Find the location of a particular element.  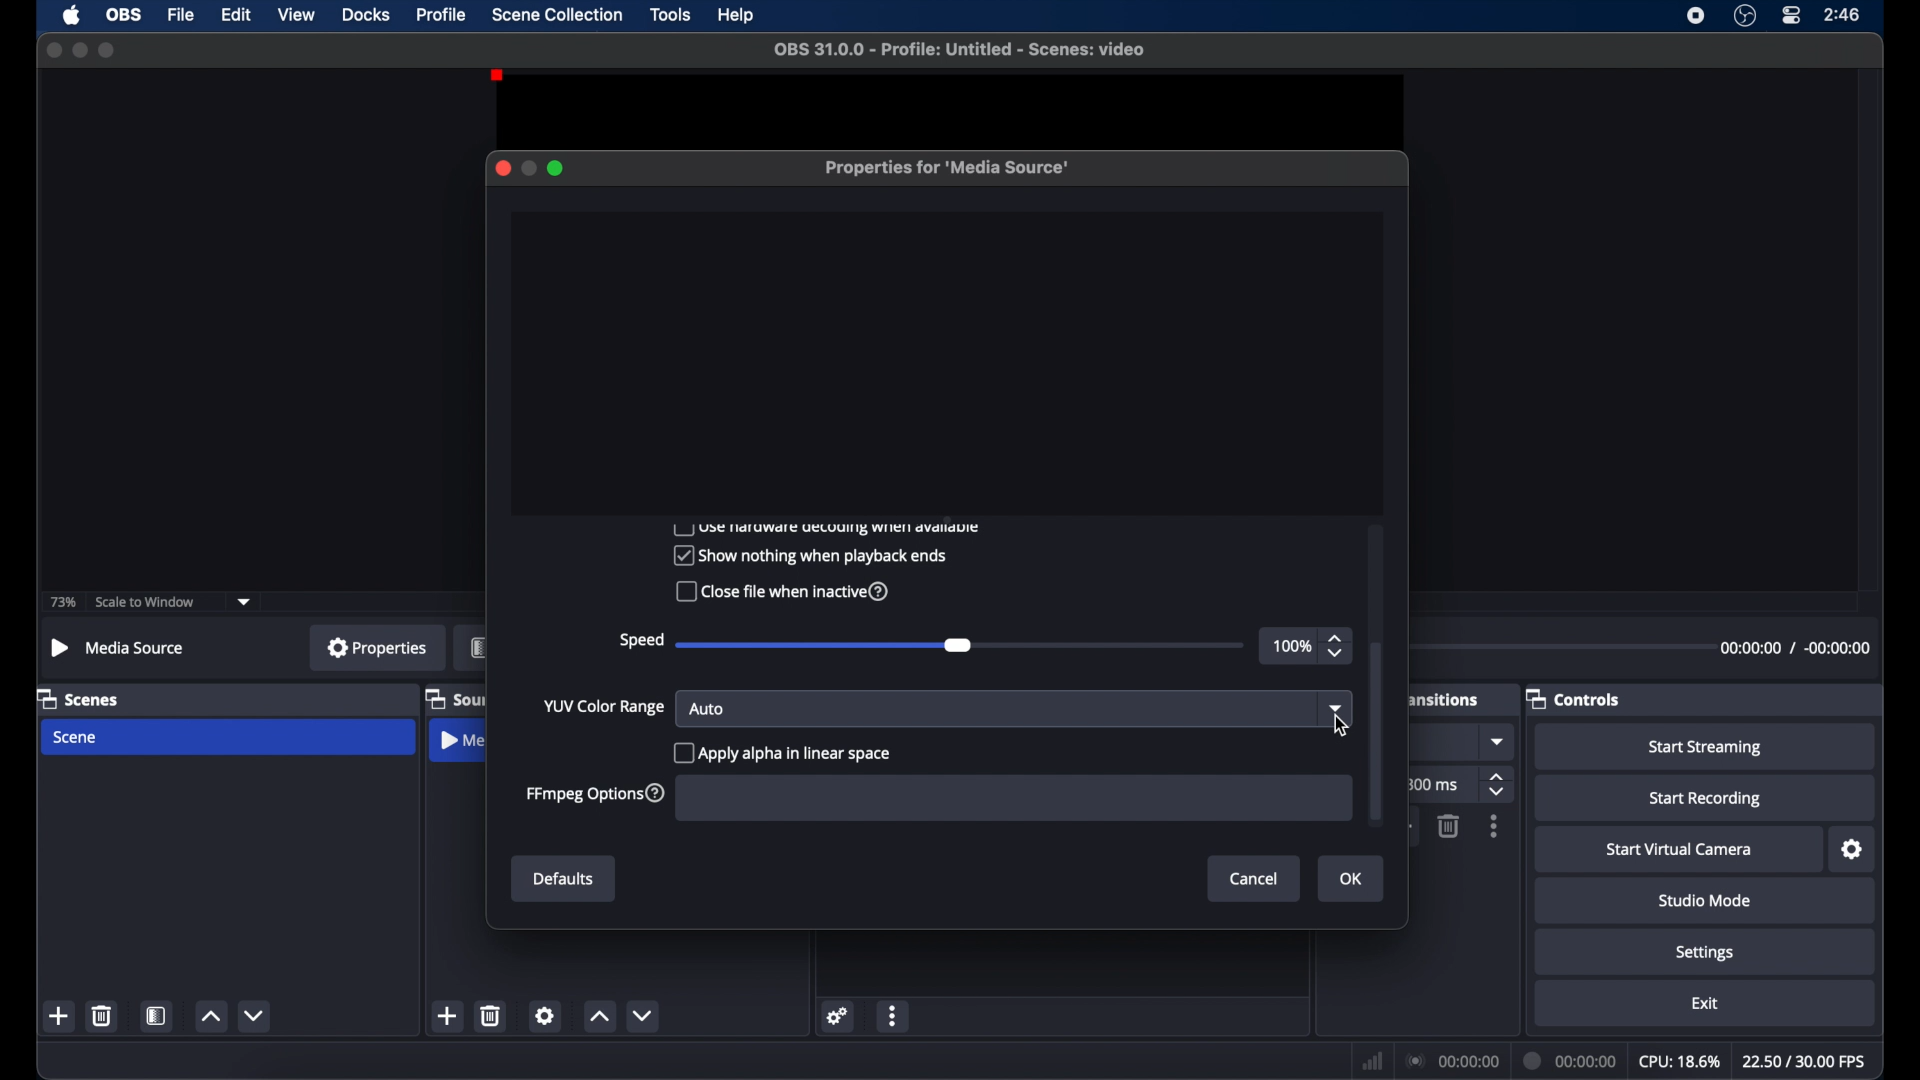

properties for media source is located at coordinates (949, 169).